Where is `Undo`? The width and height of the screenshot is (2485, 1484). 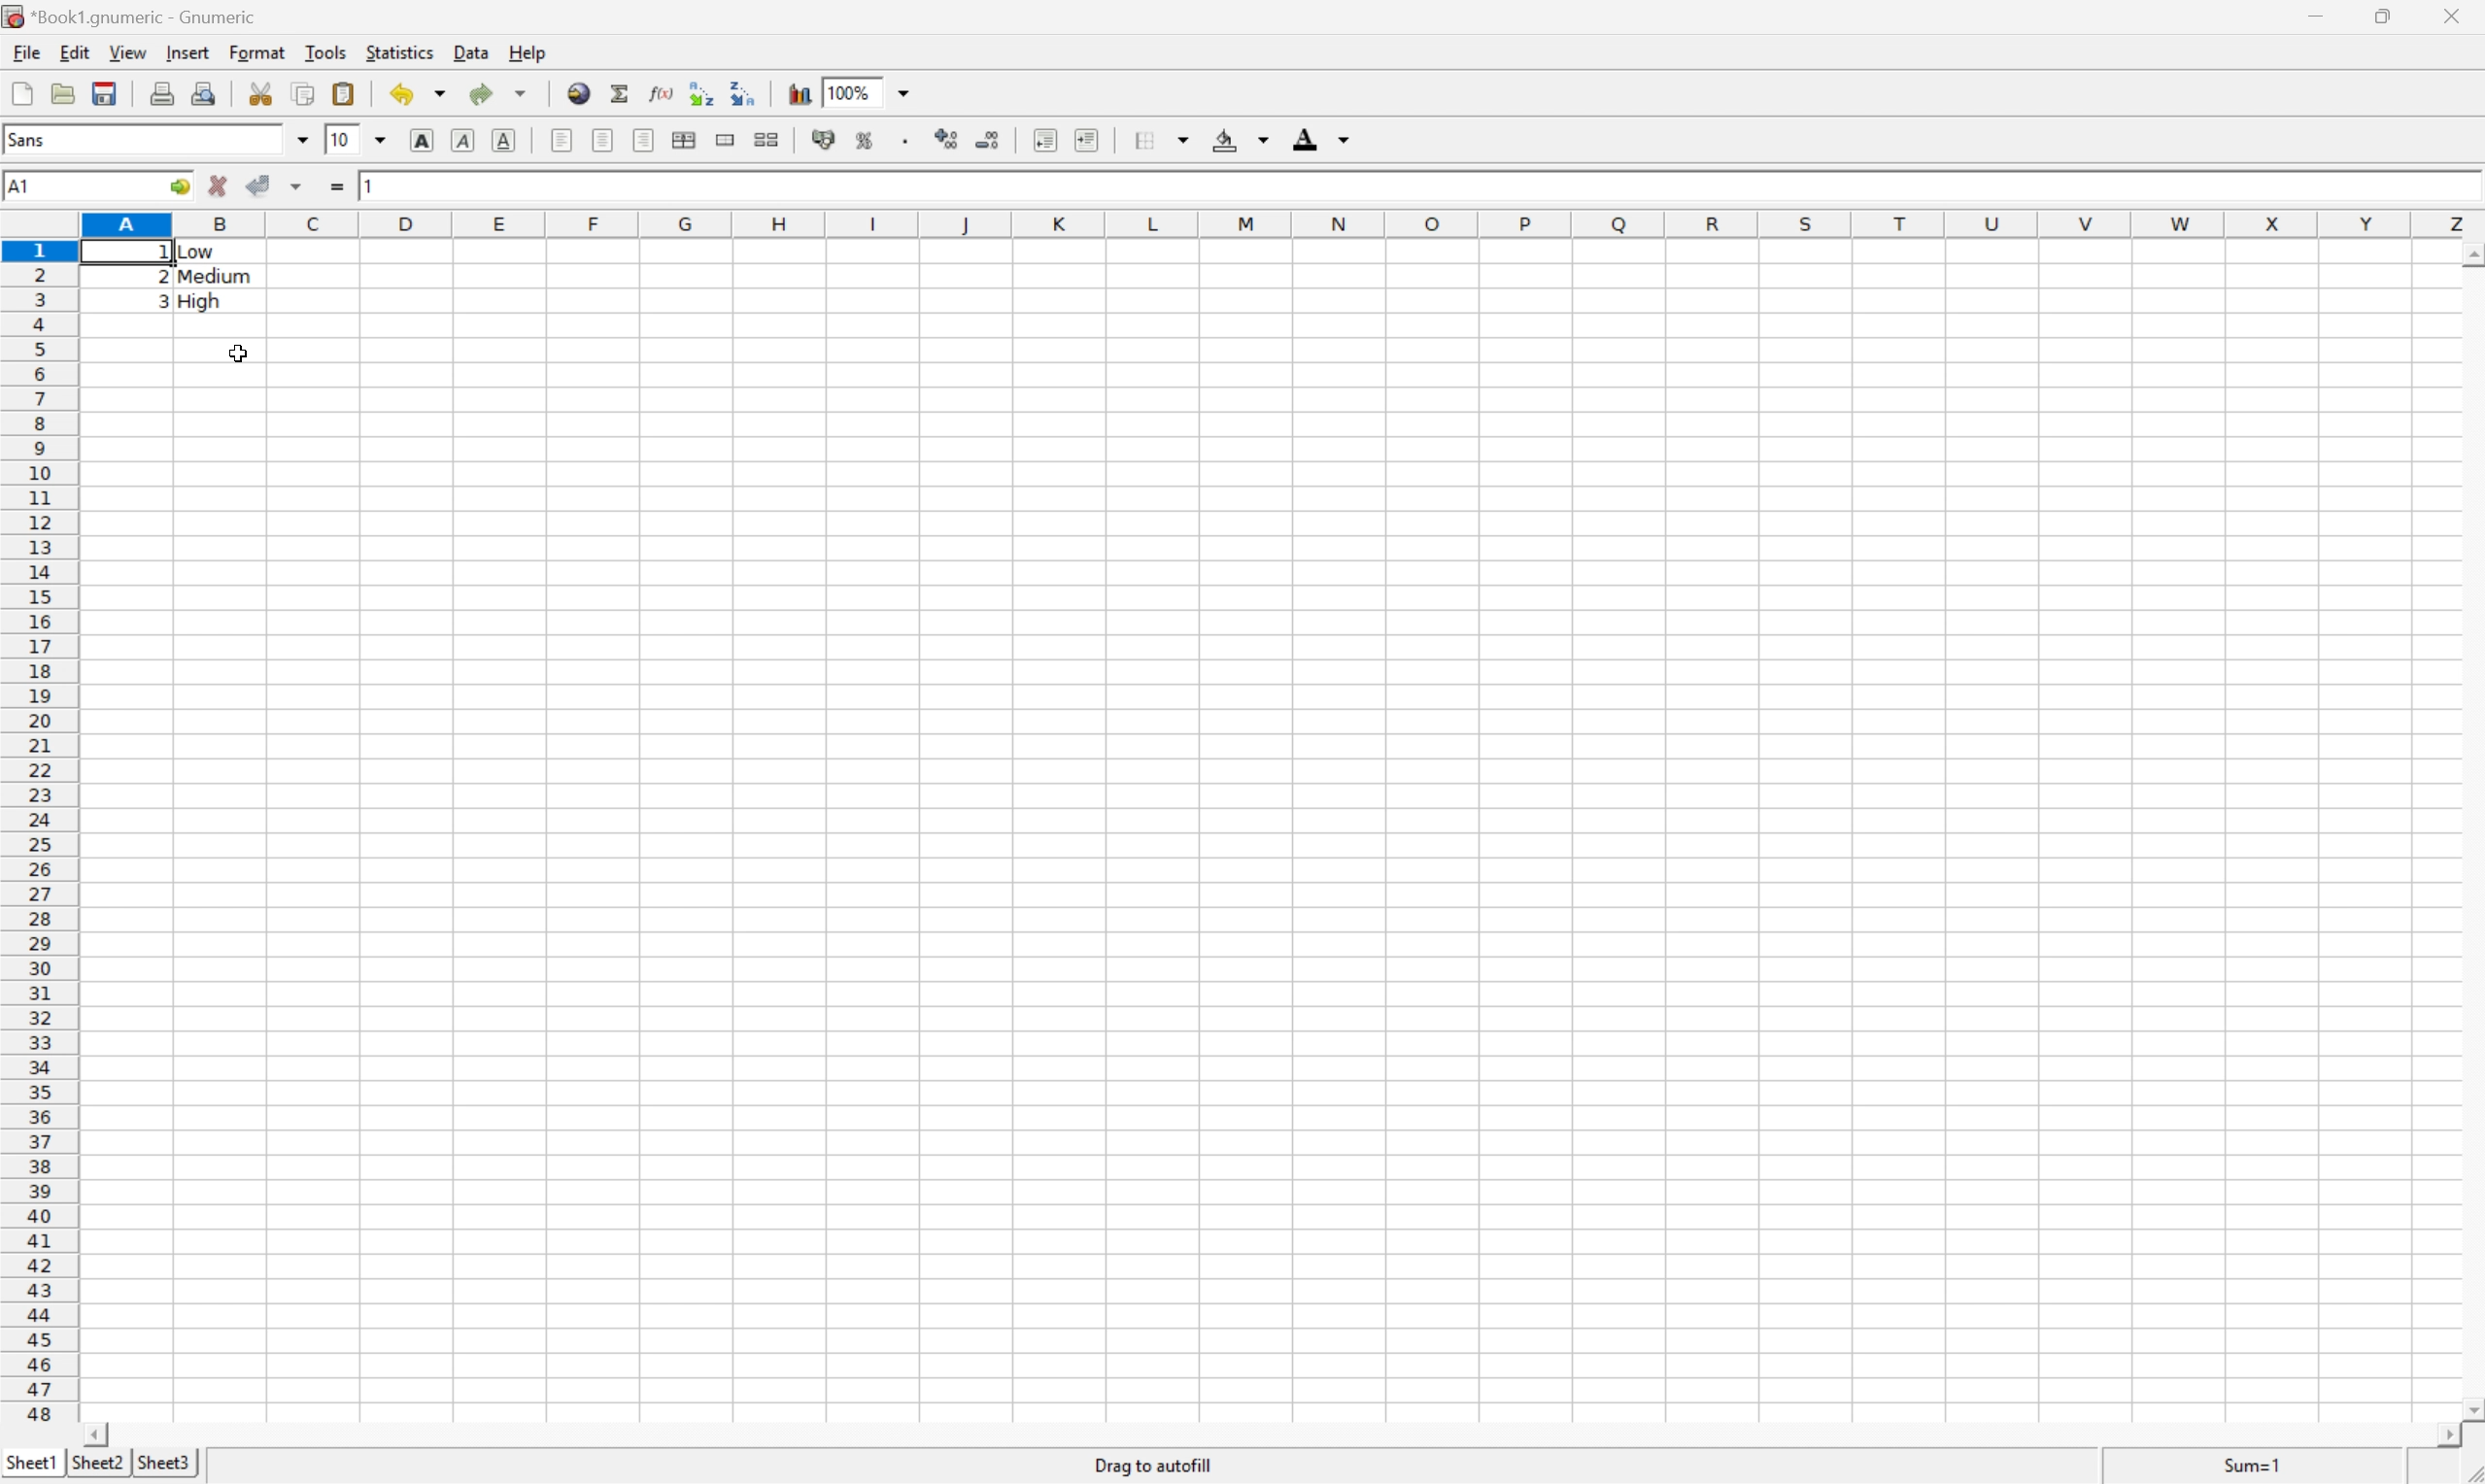
Undo is located at coordinates (410, 94).